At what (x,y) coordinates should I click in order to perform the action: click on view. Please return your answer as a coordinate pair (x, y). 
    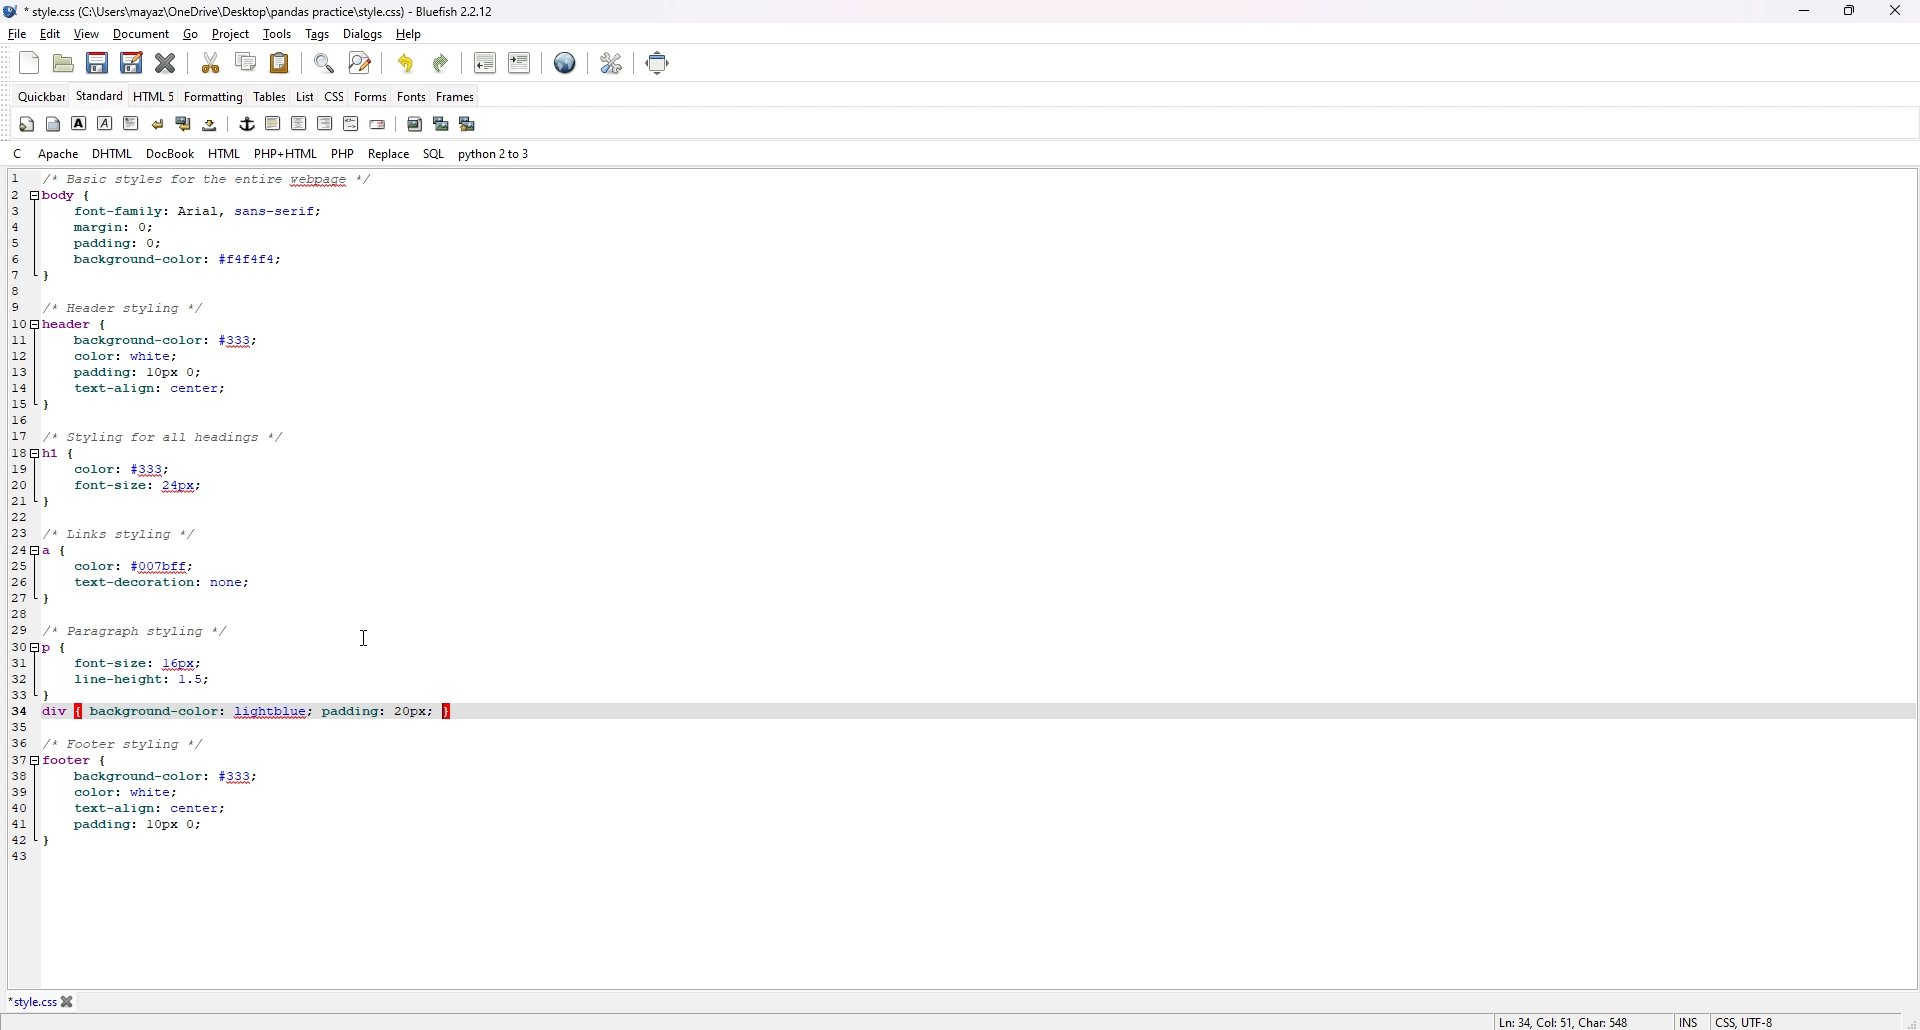
    Looking at the image, I should click on (85, 34).